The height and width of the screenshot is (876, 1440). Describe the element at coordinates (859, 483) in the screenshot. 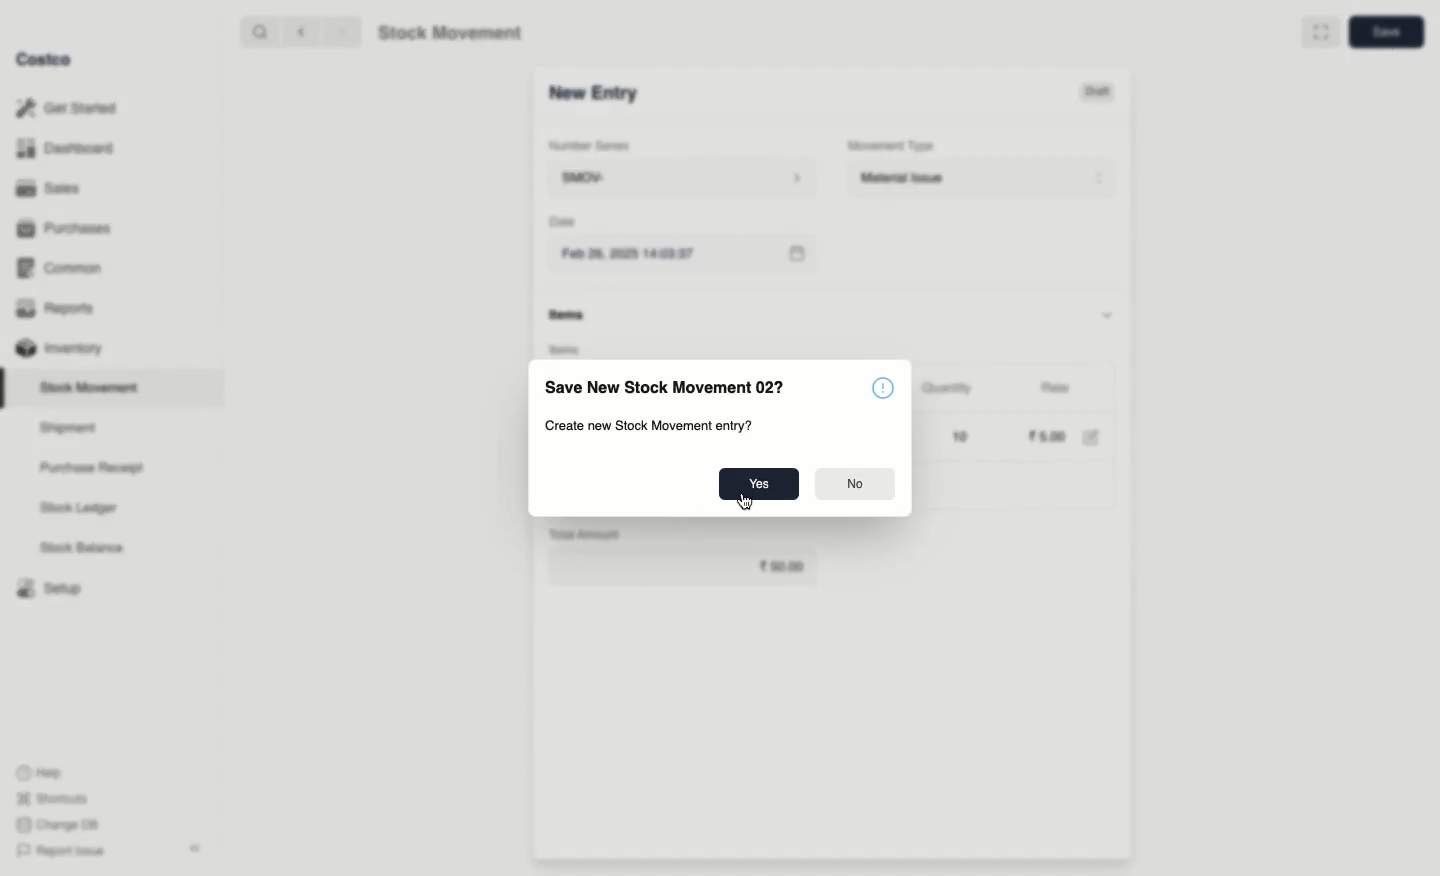

I see `No` at that location.